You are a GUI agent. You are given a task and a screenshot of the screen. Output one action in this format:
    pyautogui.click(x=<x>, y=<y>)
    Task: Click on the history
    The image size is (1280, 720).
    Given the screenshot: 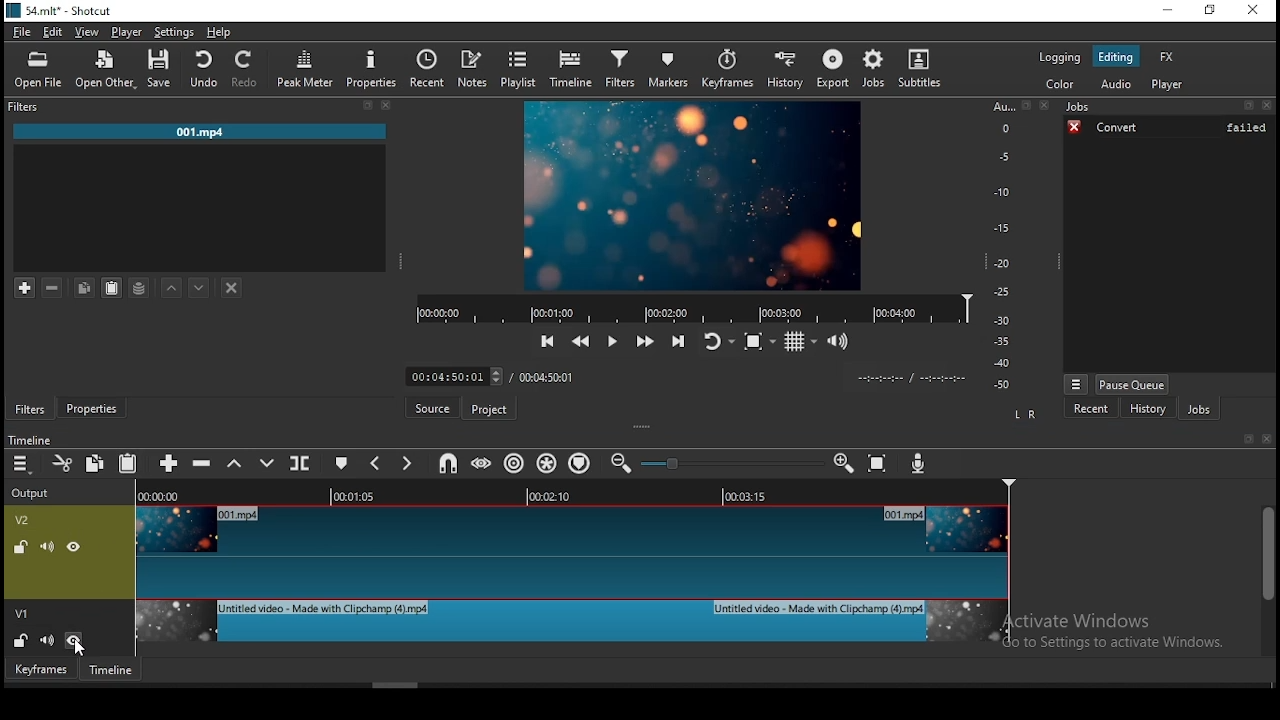 What is the action you would take?
    pyautogui.click(x=784, y=69)
    